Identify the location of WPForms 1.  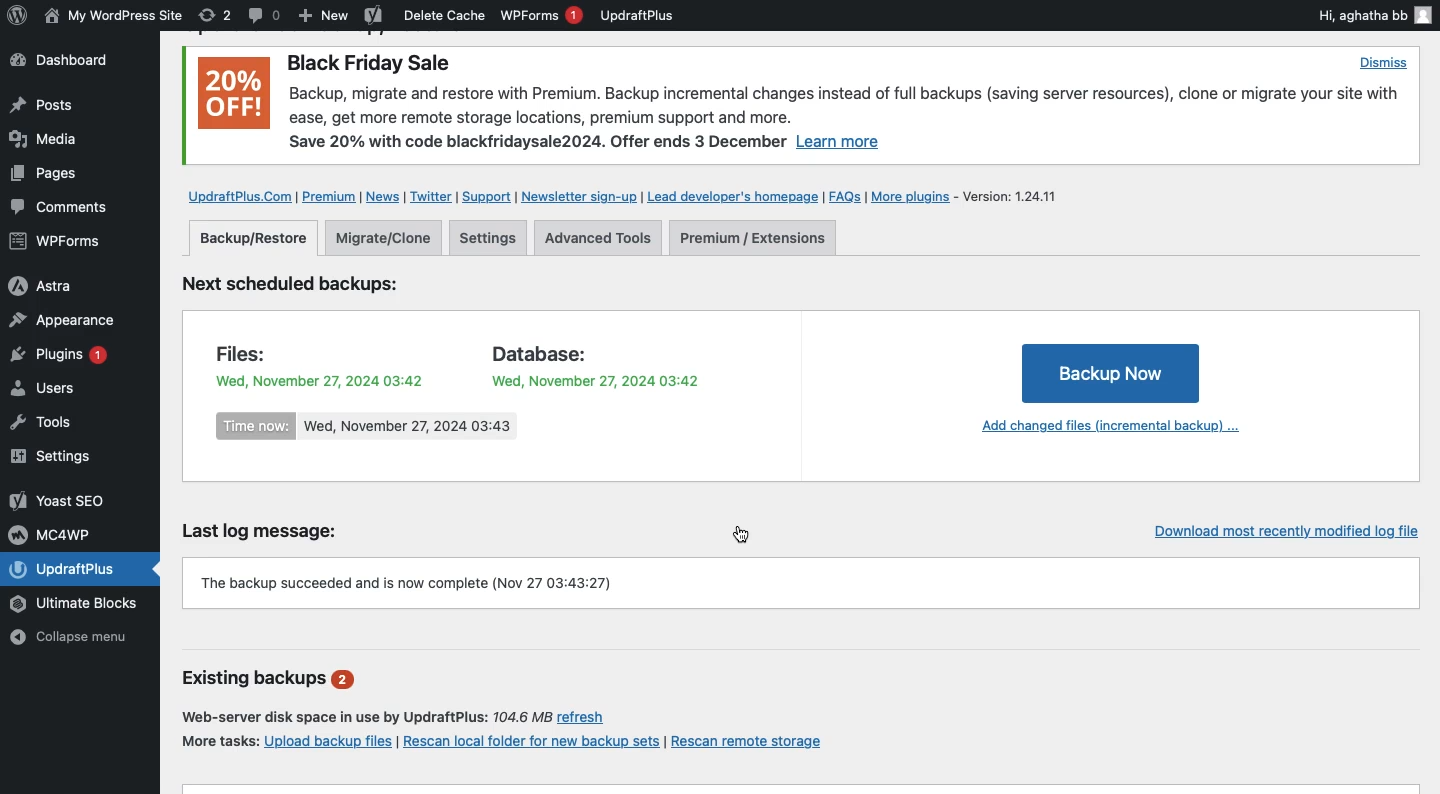
(541, 15).